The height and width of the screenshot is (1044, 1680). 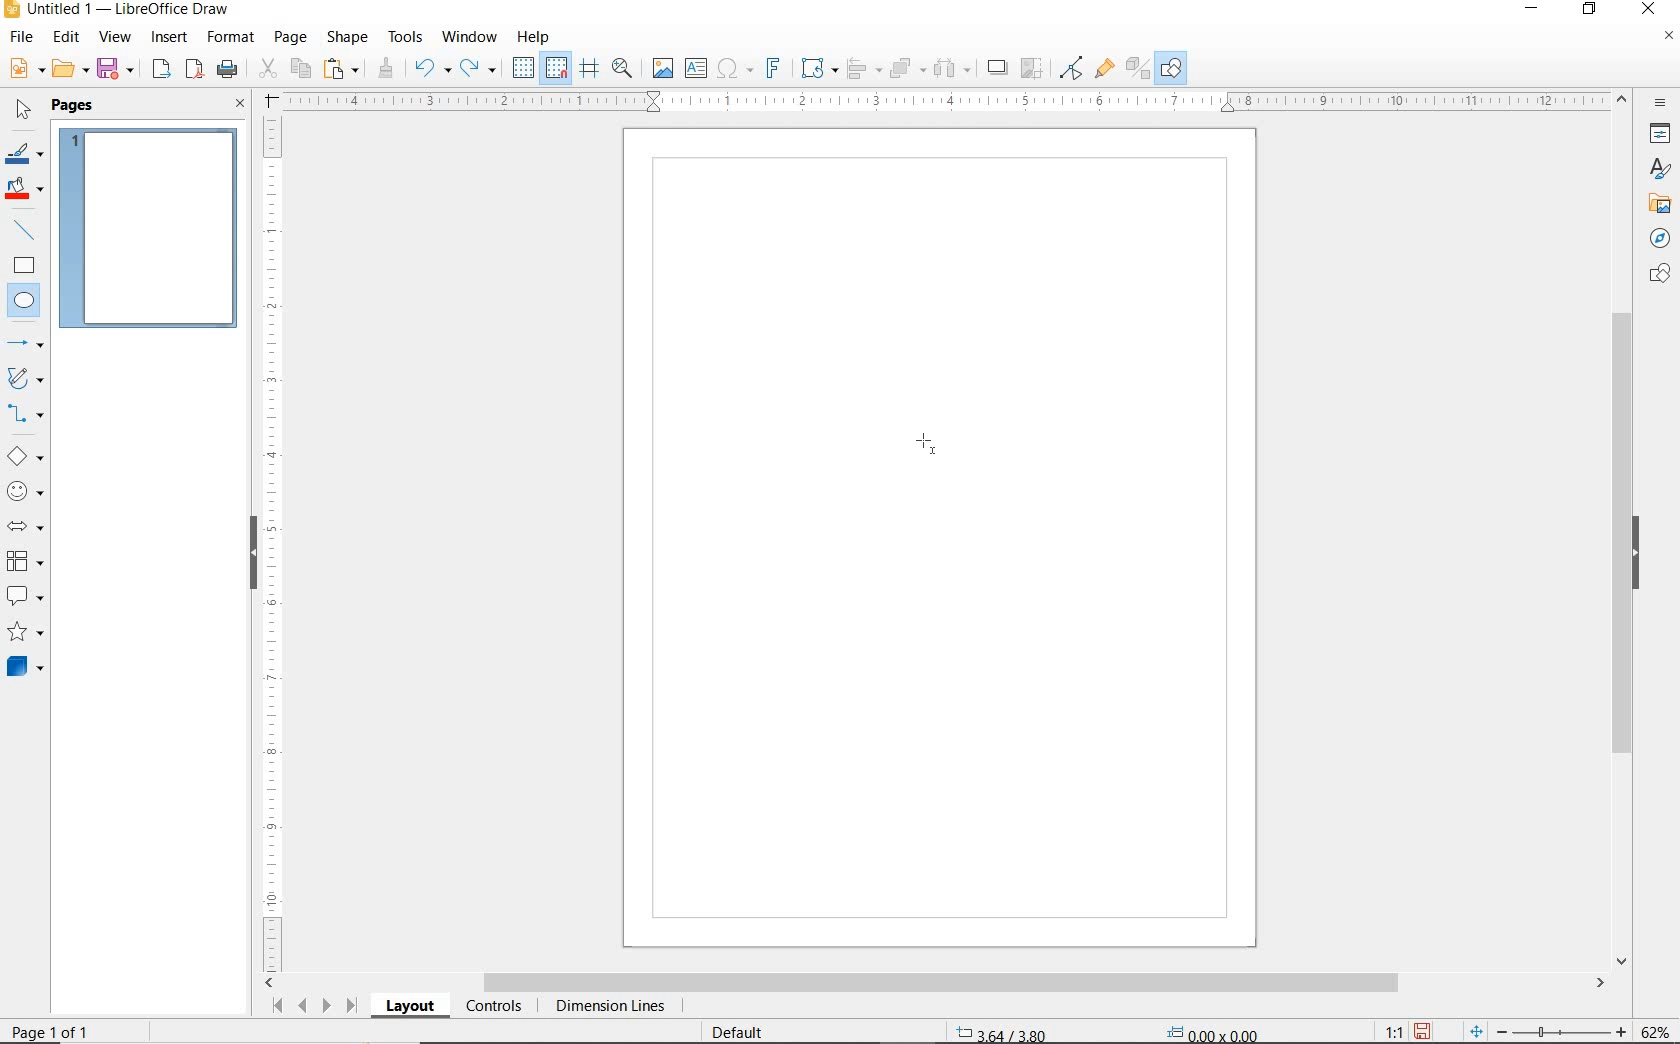 I want to click on RECTANGLE, so click(x=24, y=268).